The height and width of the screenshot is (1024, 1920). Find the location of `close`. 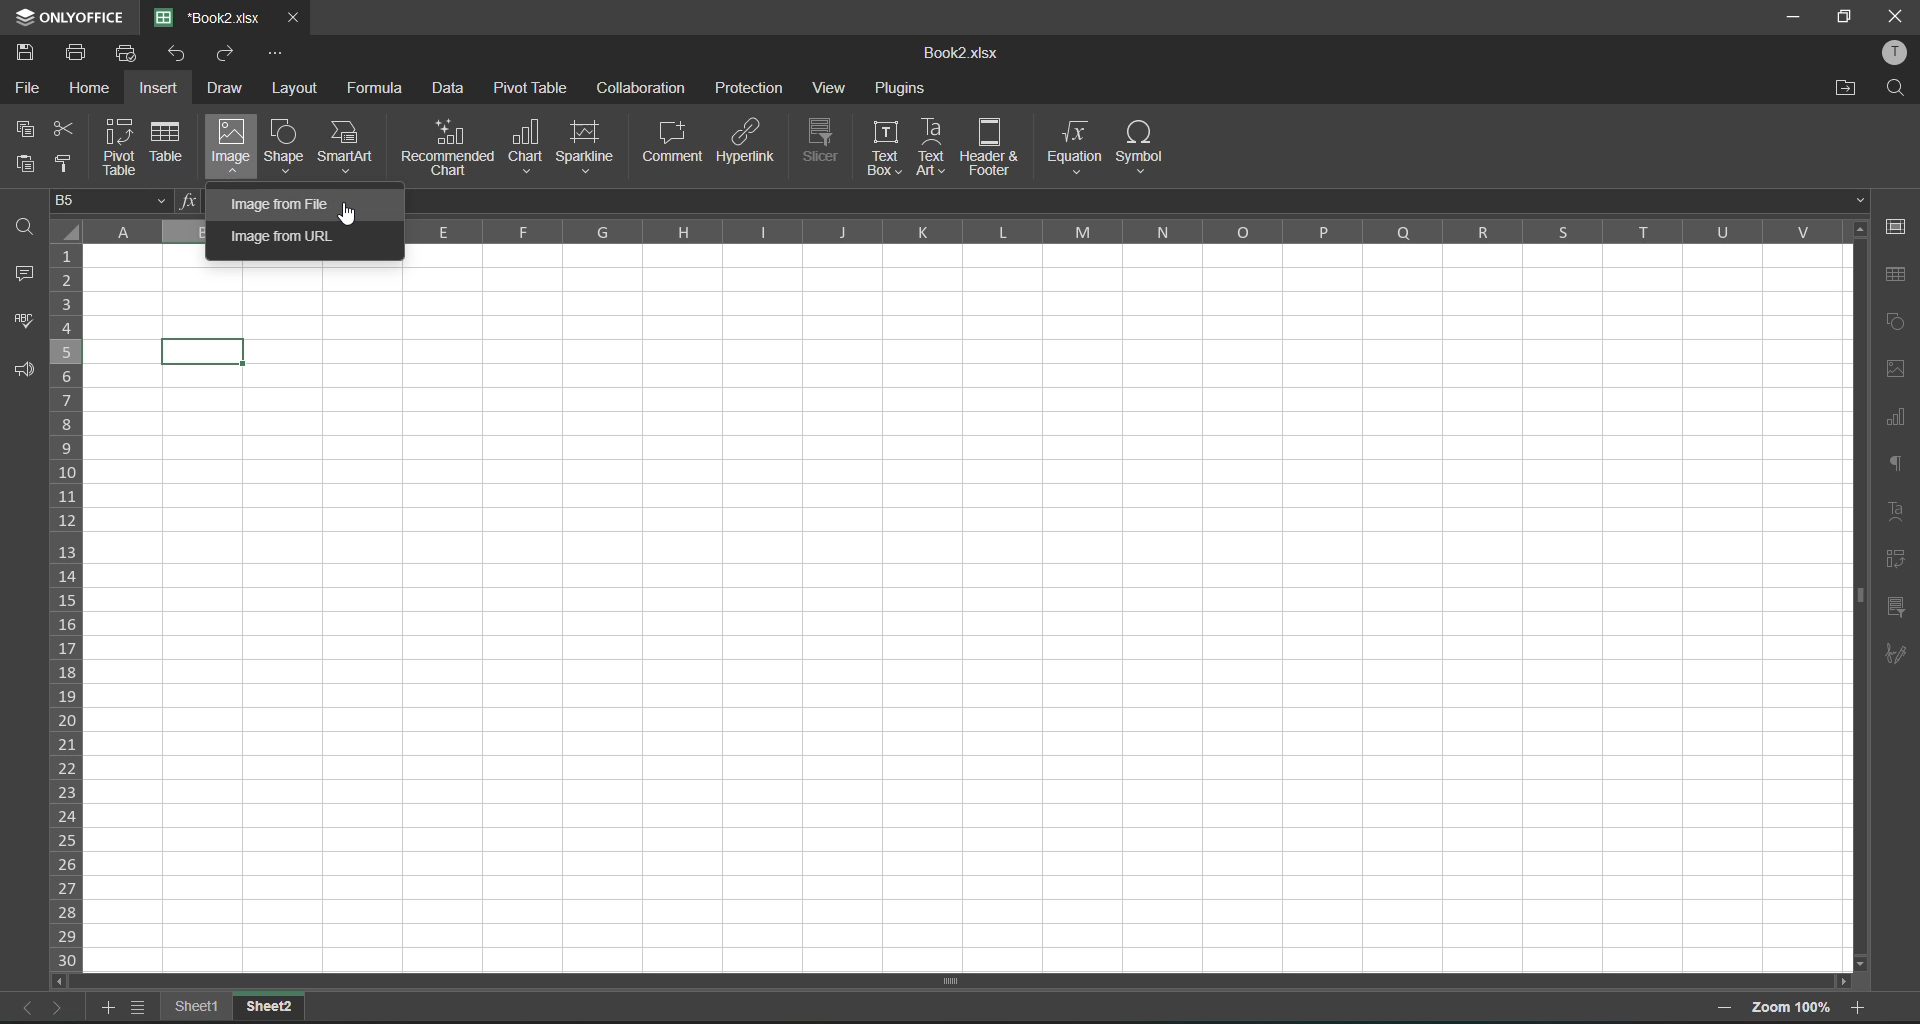

close is located at coordinates (1896, 14).